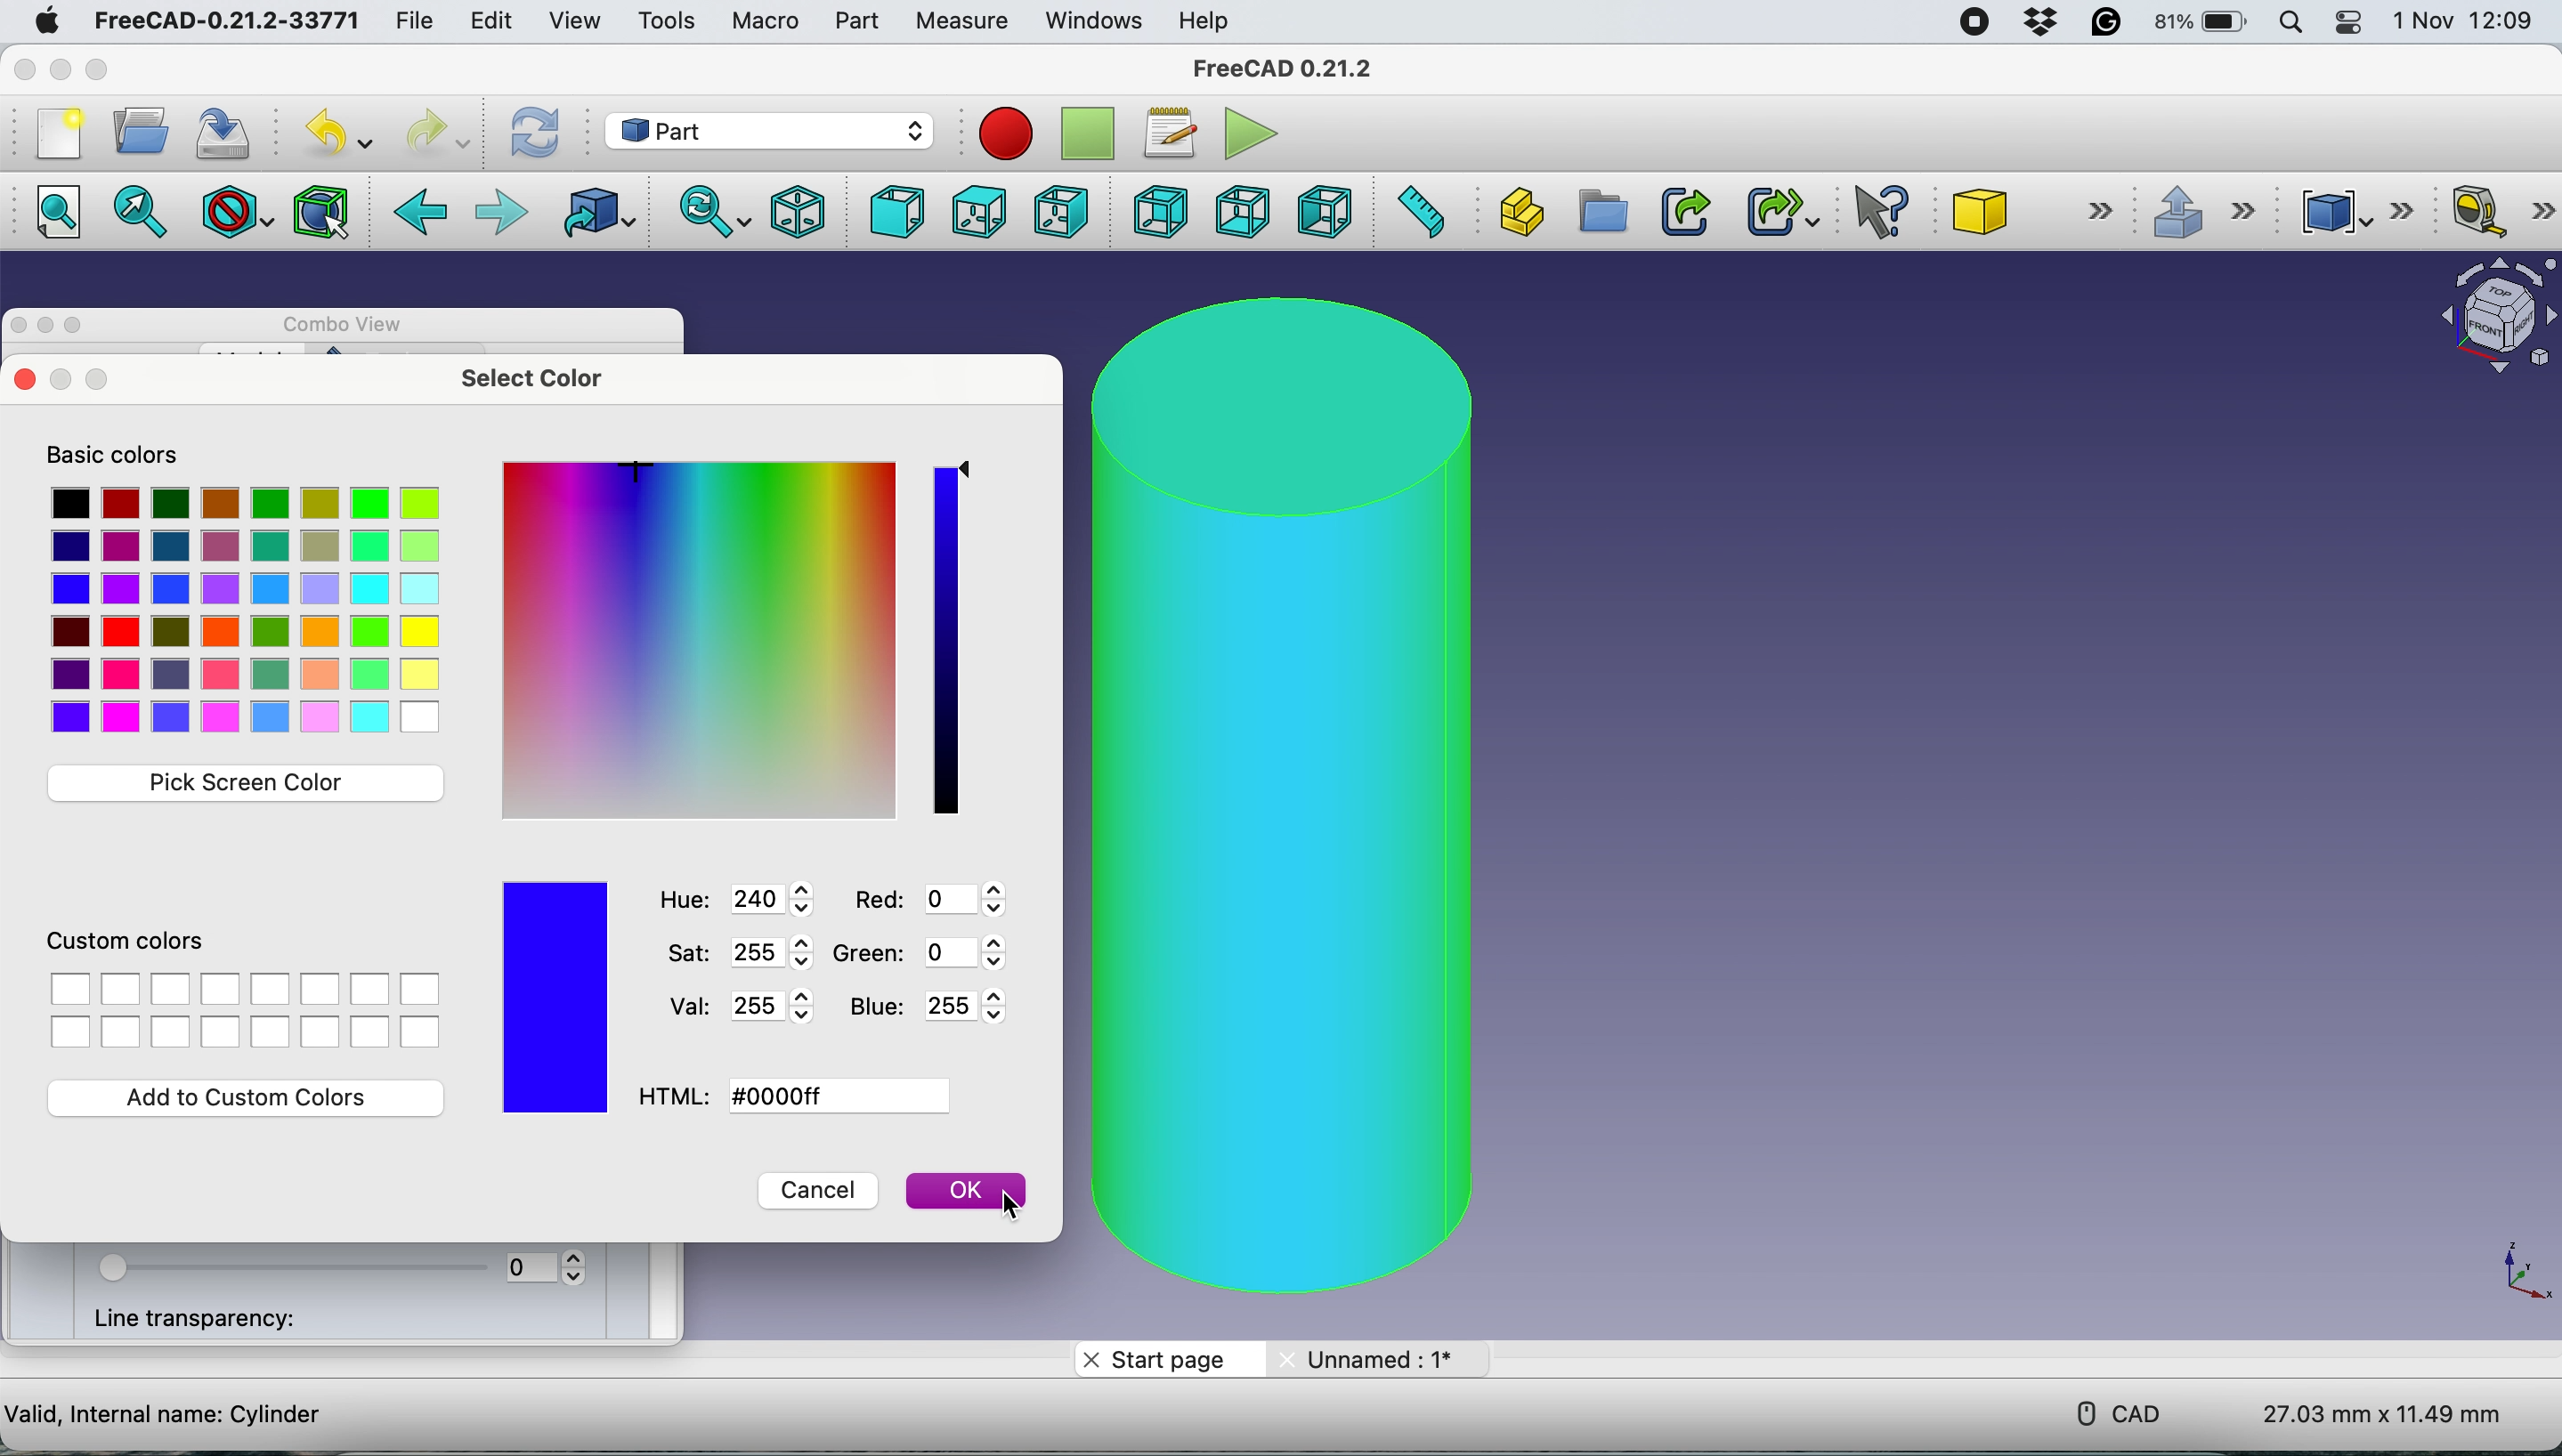  Describe the element at coordinates (165, 1416) in the screenshot. I see `cylinder details` at that location.